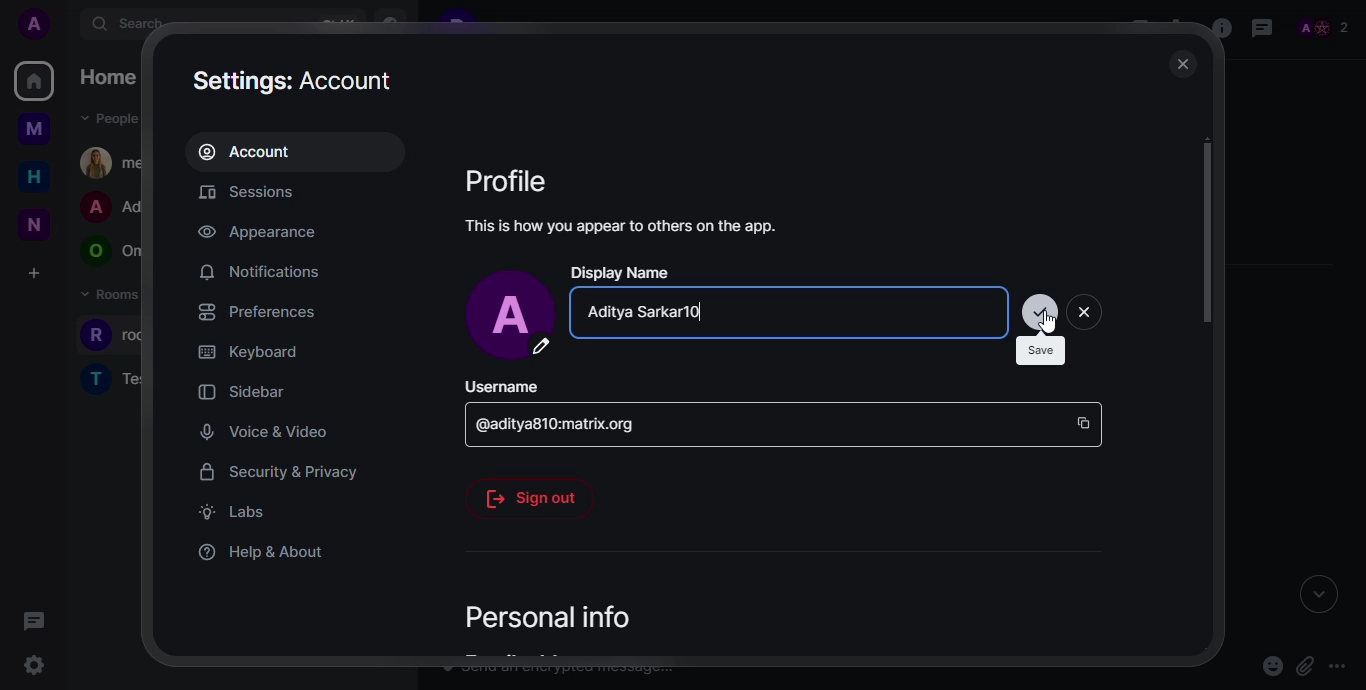 Image resolution: width=1366 pixels, height=690 pixels. Describe the element at coordinates (258, 194) in the screenshot. I see `sessions` at that location.